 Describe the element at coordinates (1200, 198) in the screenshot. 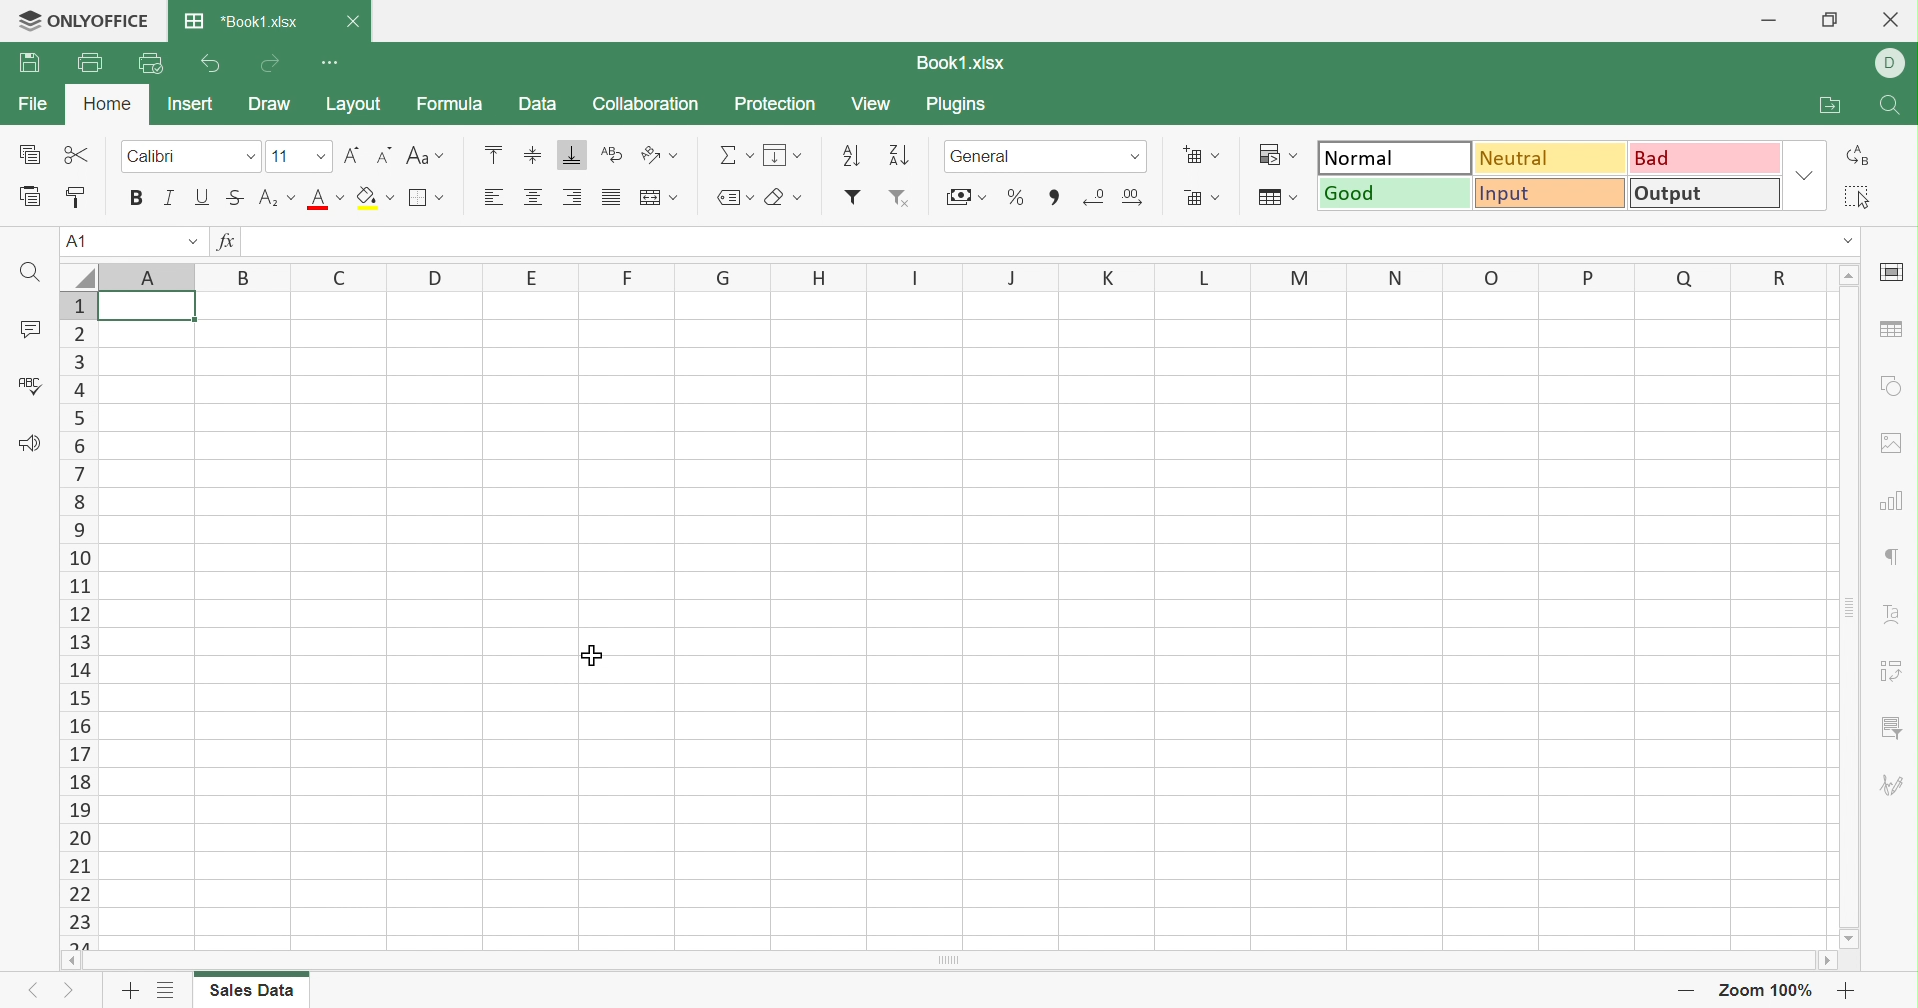

I see `Delete cells` at that location.